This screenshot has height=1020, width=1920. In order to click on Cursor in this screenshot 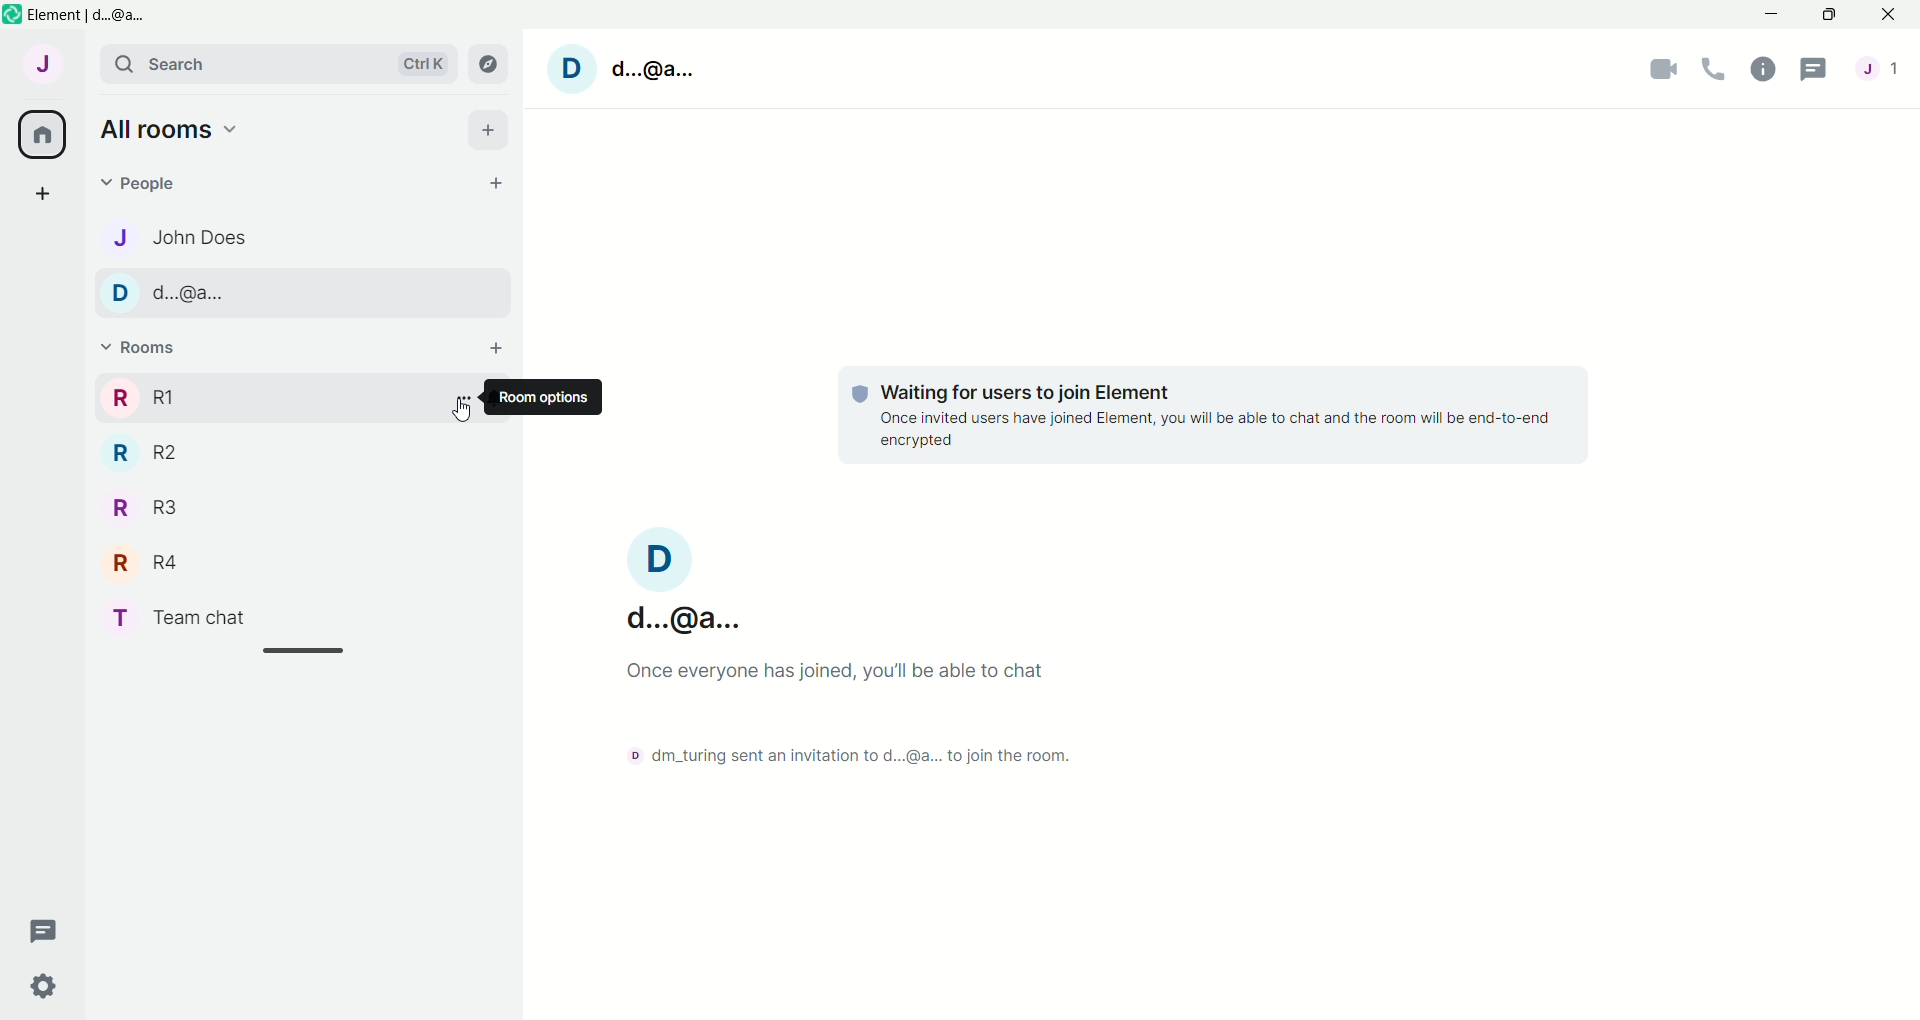, I will do `click(463, 417)`.